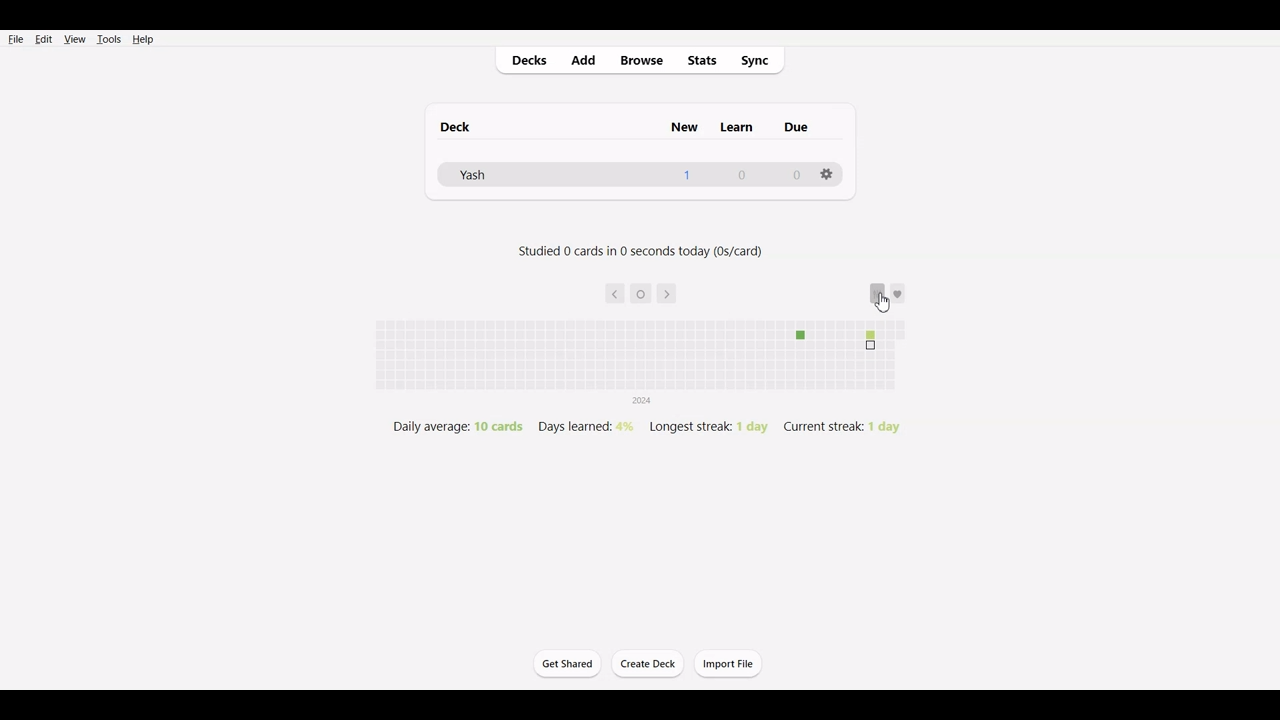 The width and height of the screenshot is (1280, 720). What do you see at coordinates (464, 118) in the screenshot?
I see `deck` at bounding box center [464, 118].